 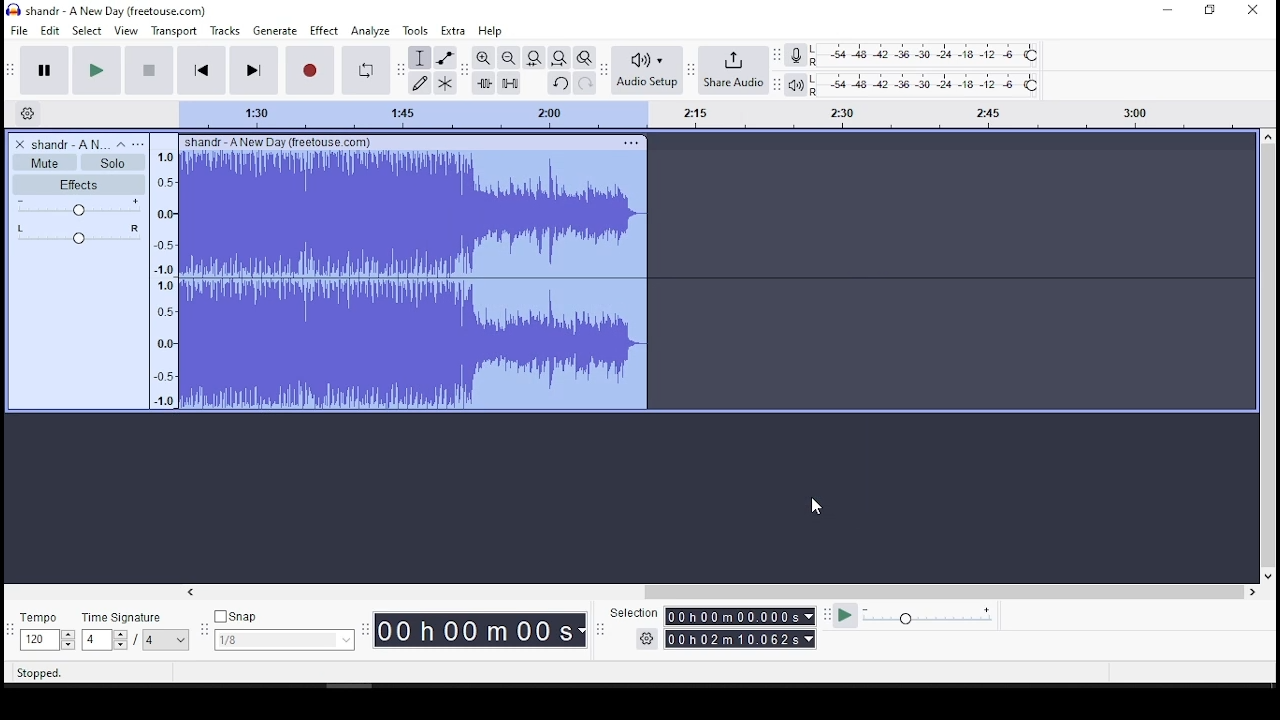 I want to click on draw tool, so click(x=421, y=83).